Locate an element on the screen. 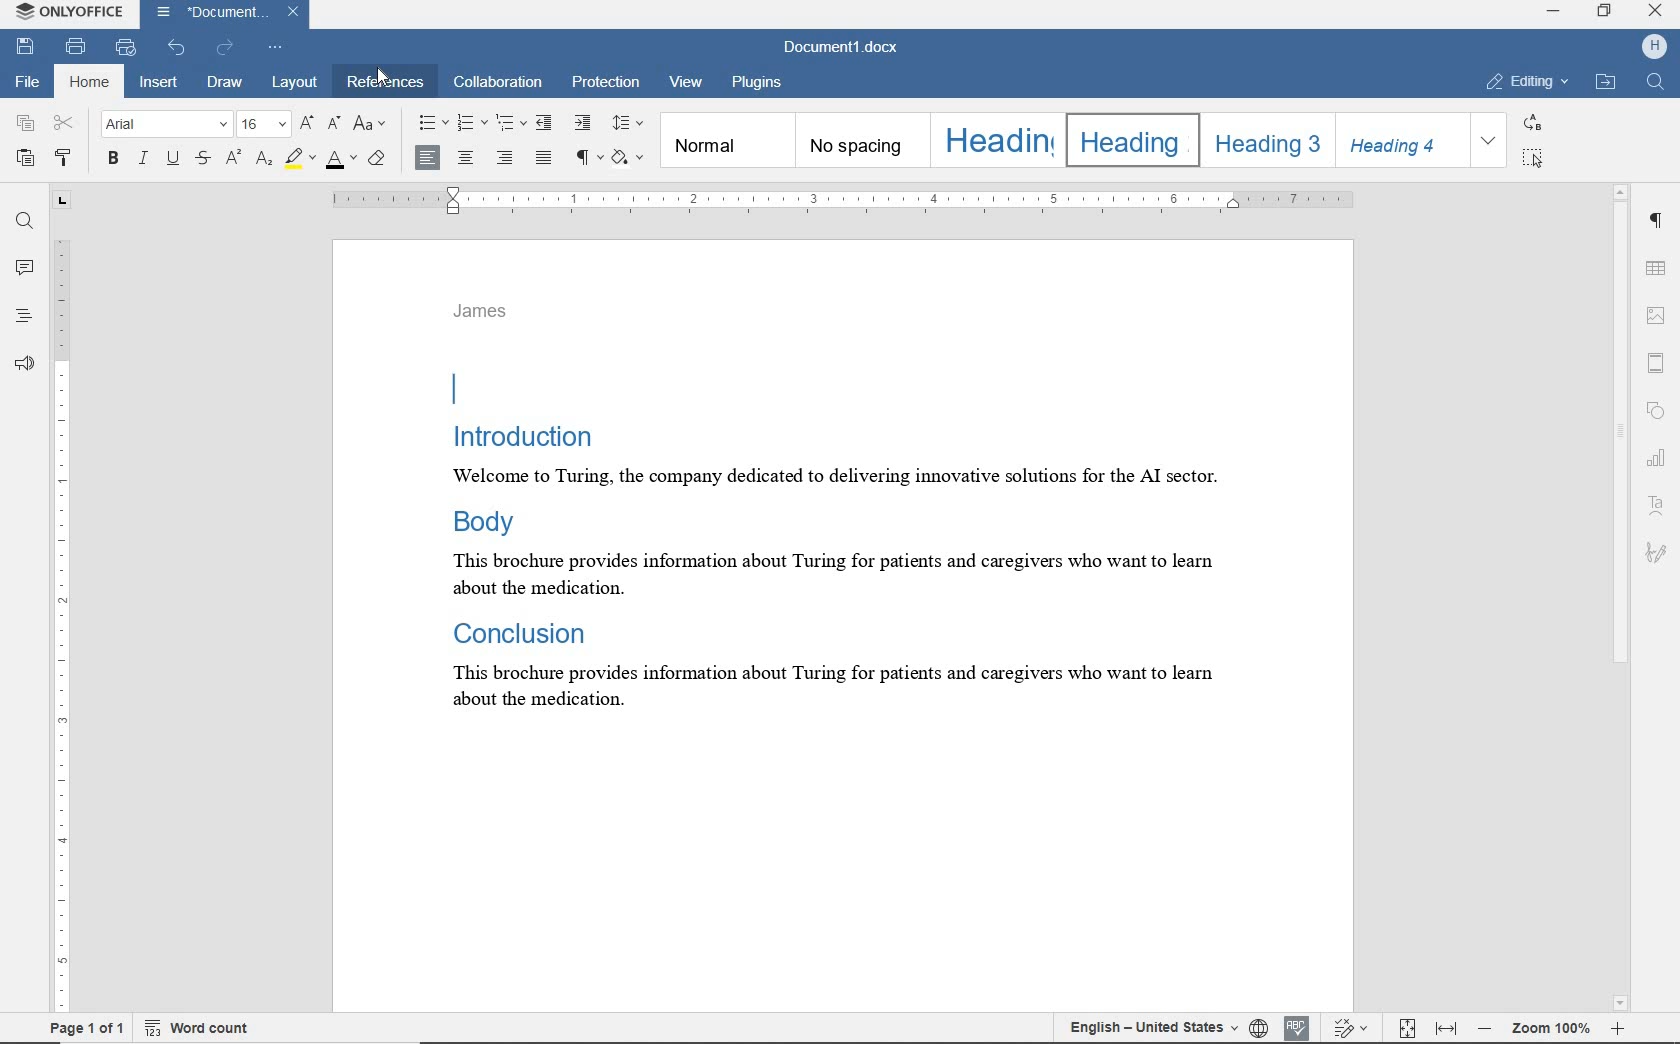  page 1 of 1 is located at coordinates (87, 1030).